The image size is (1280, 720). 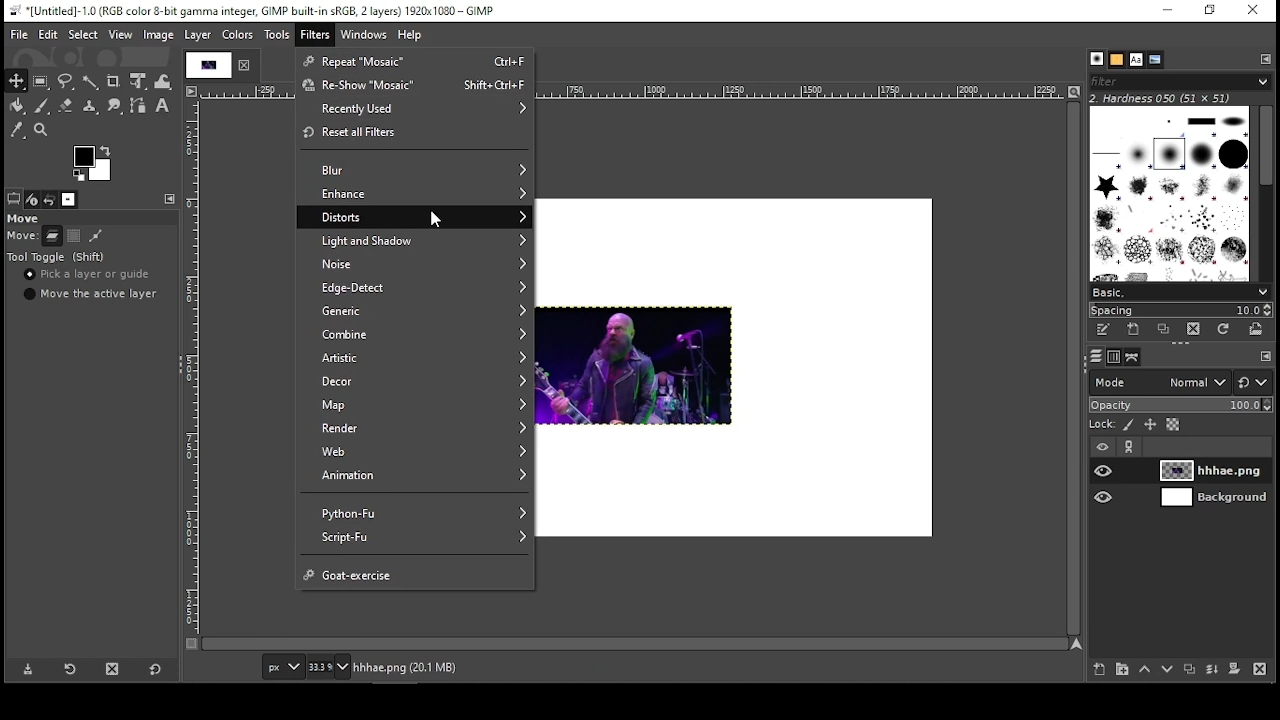 What do you see at coordinates (194, 368) in the screenshot?
I see `scale` at bounding box center [194, 368].